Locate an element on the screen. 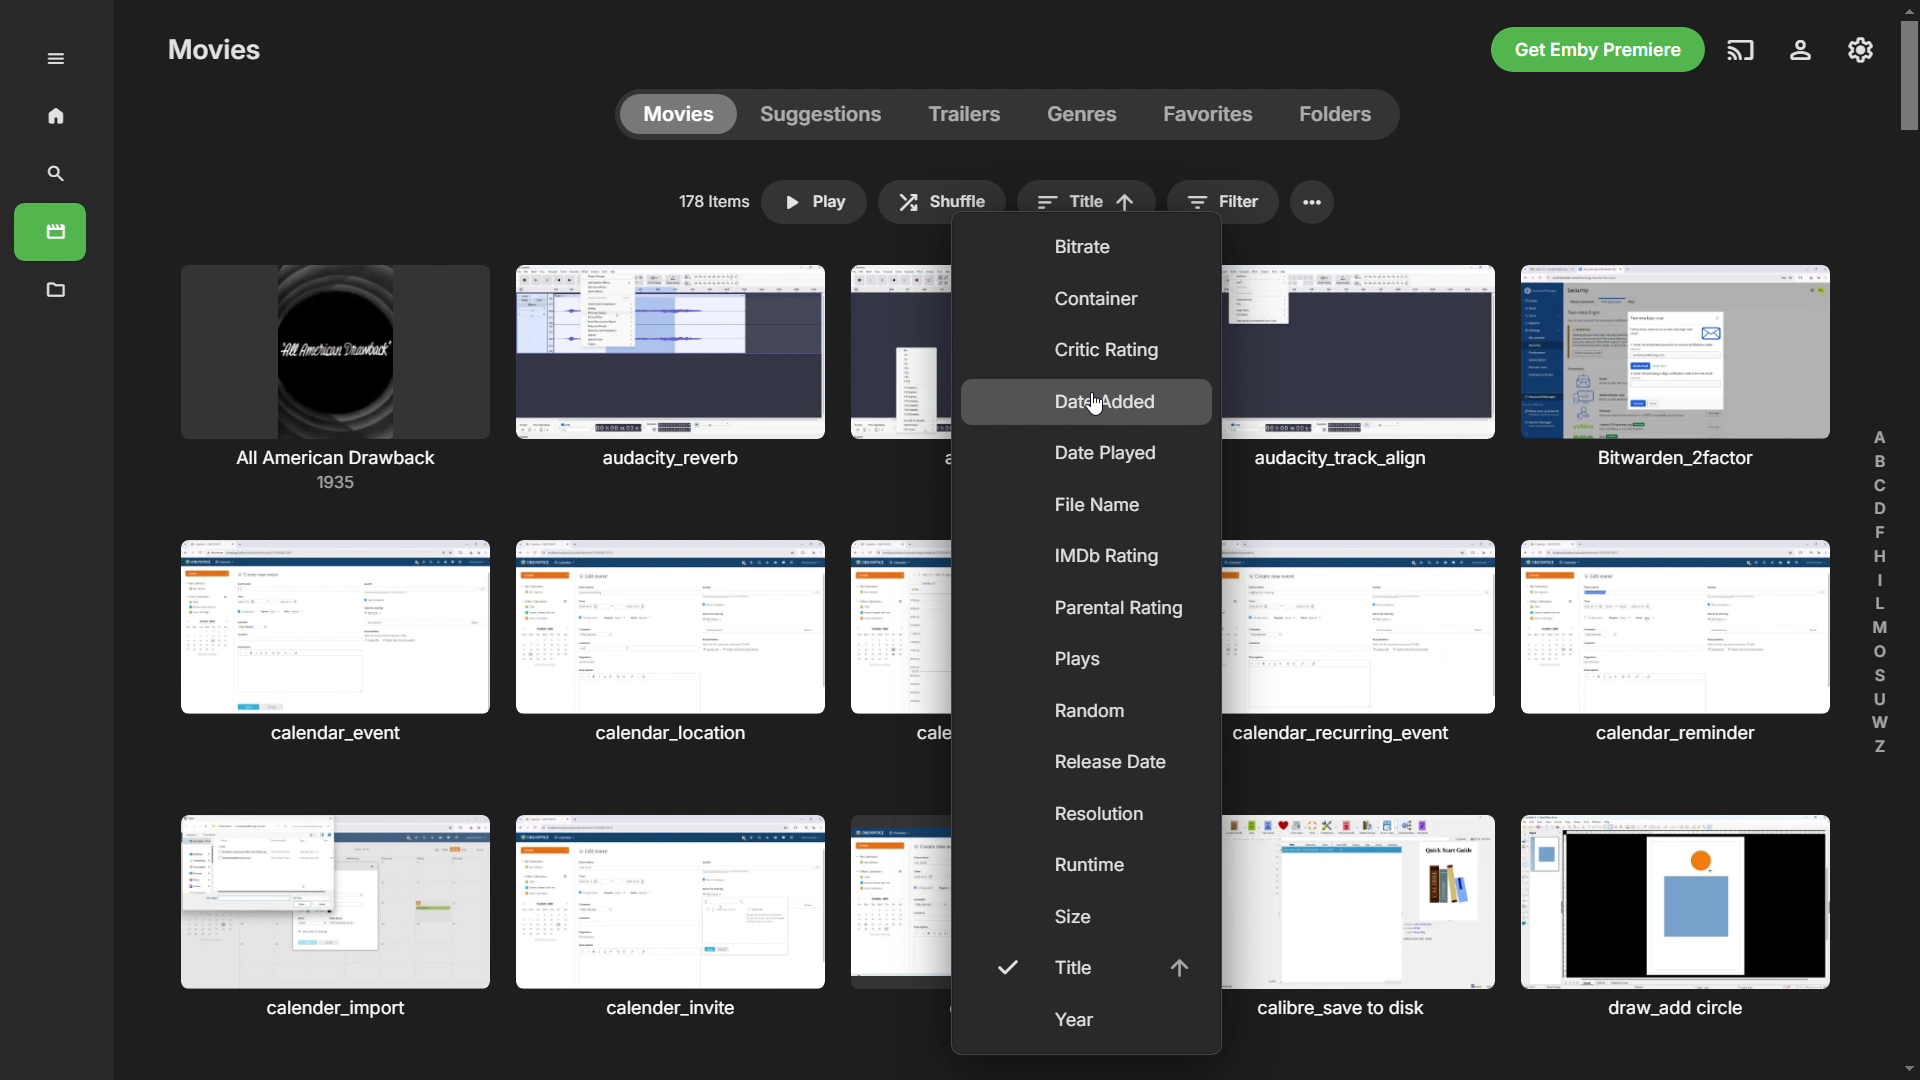 This screenshot has width=1920, height=1080. suggestions is located at coordinates (828, 115).